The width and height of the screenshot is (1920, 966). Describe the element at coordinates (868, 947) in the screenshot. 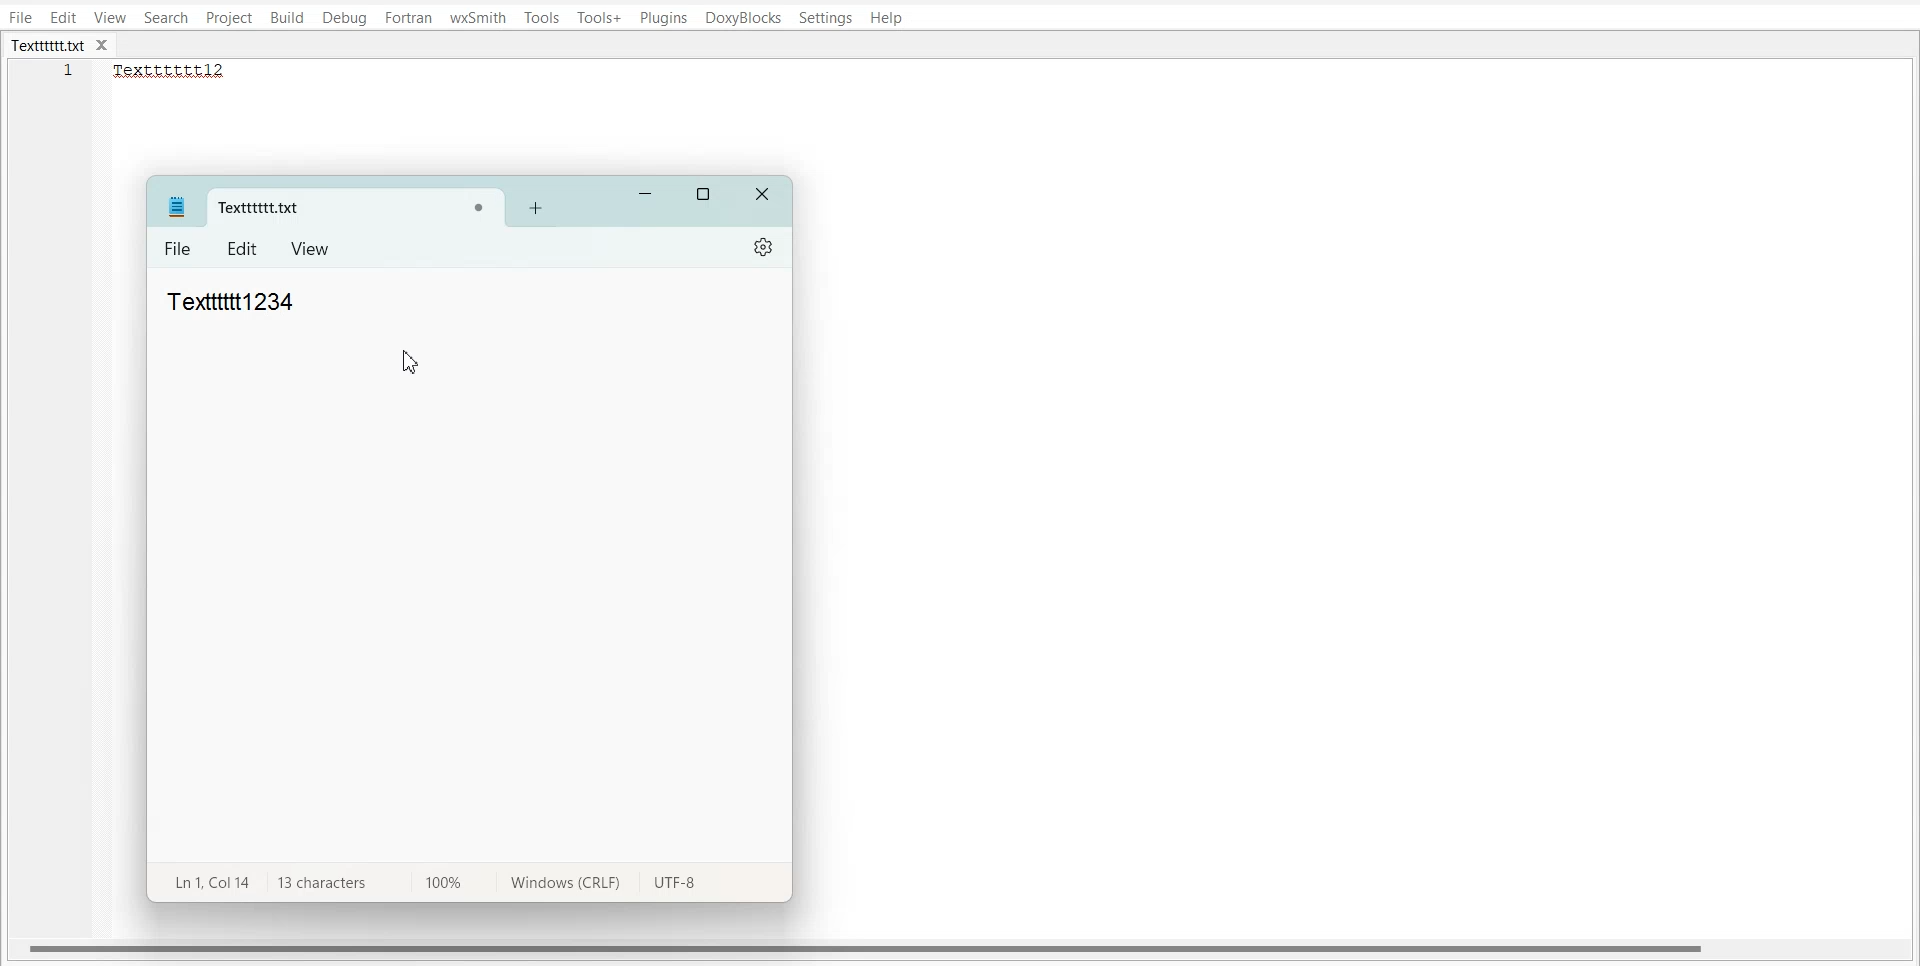

I see `Horizontal scroll bar` at that location.